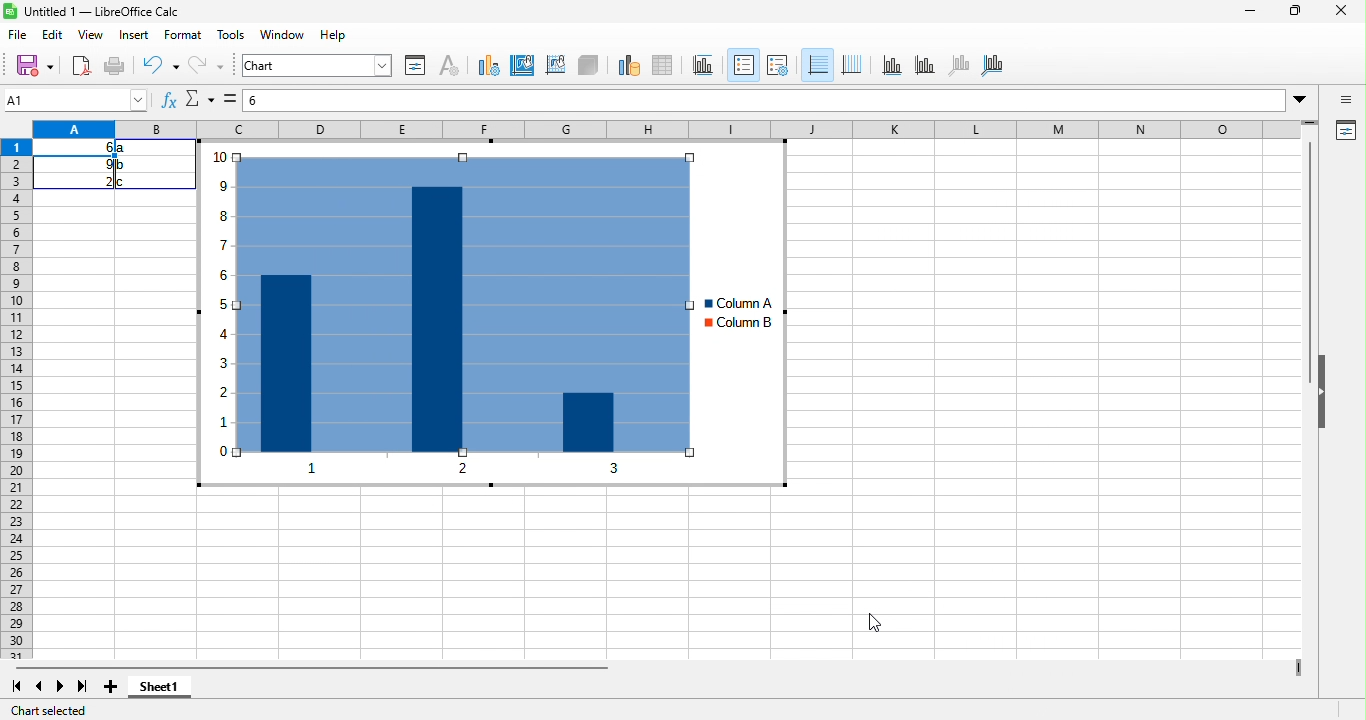 The width and height of the screenshot is (1366, 720). I want to click on tools, so click(231, 36).